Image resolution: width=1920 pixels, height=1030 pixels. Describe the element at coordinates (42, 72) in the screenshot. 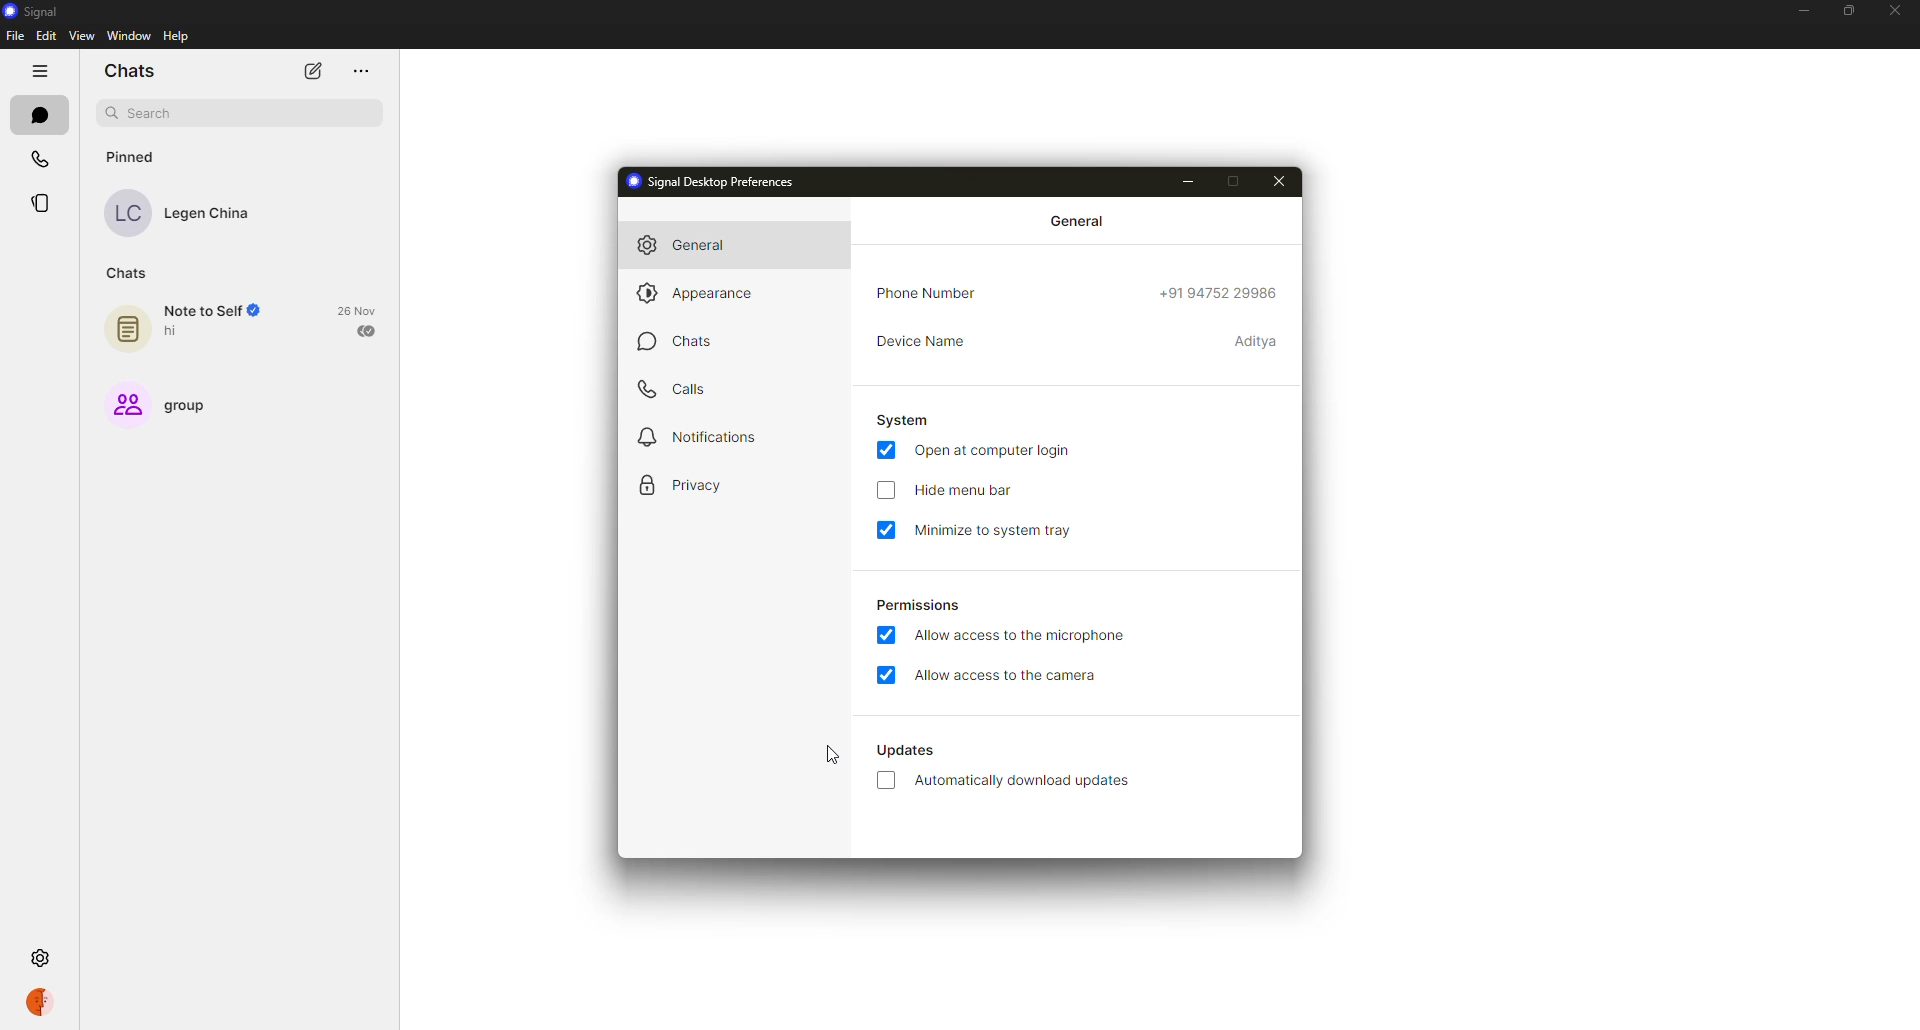

I see `hide tabs` at that location.